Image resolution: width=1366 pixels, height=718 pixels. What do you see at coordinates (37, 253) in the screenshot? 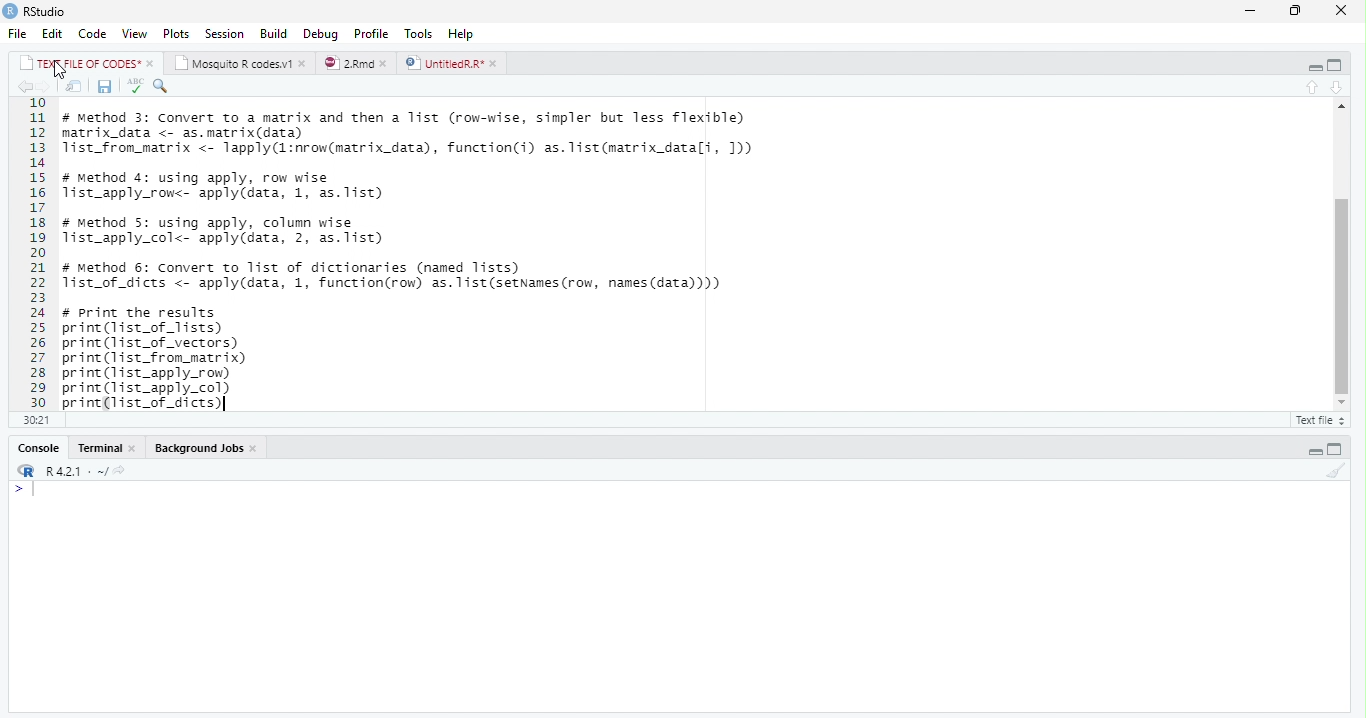
I see `Line number` at bounding box center [37, 253].